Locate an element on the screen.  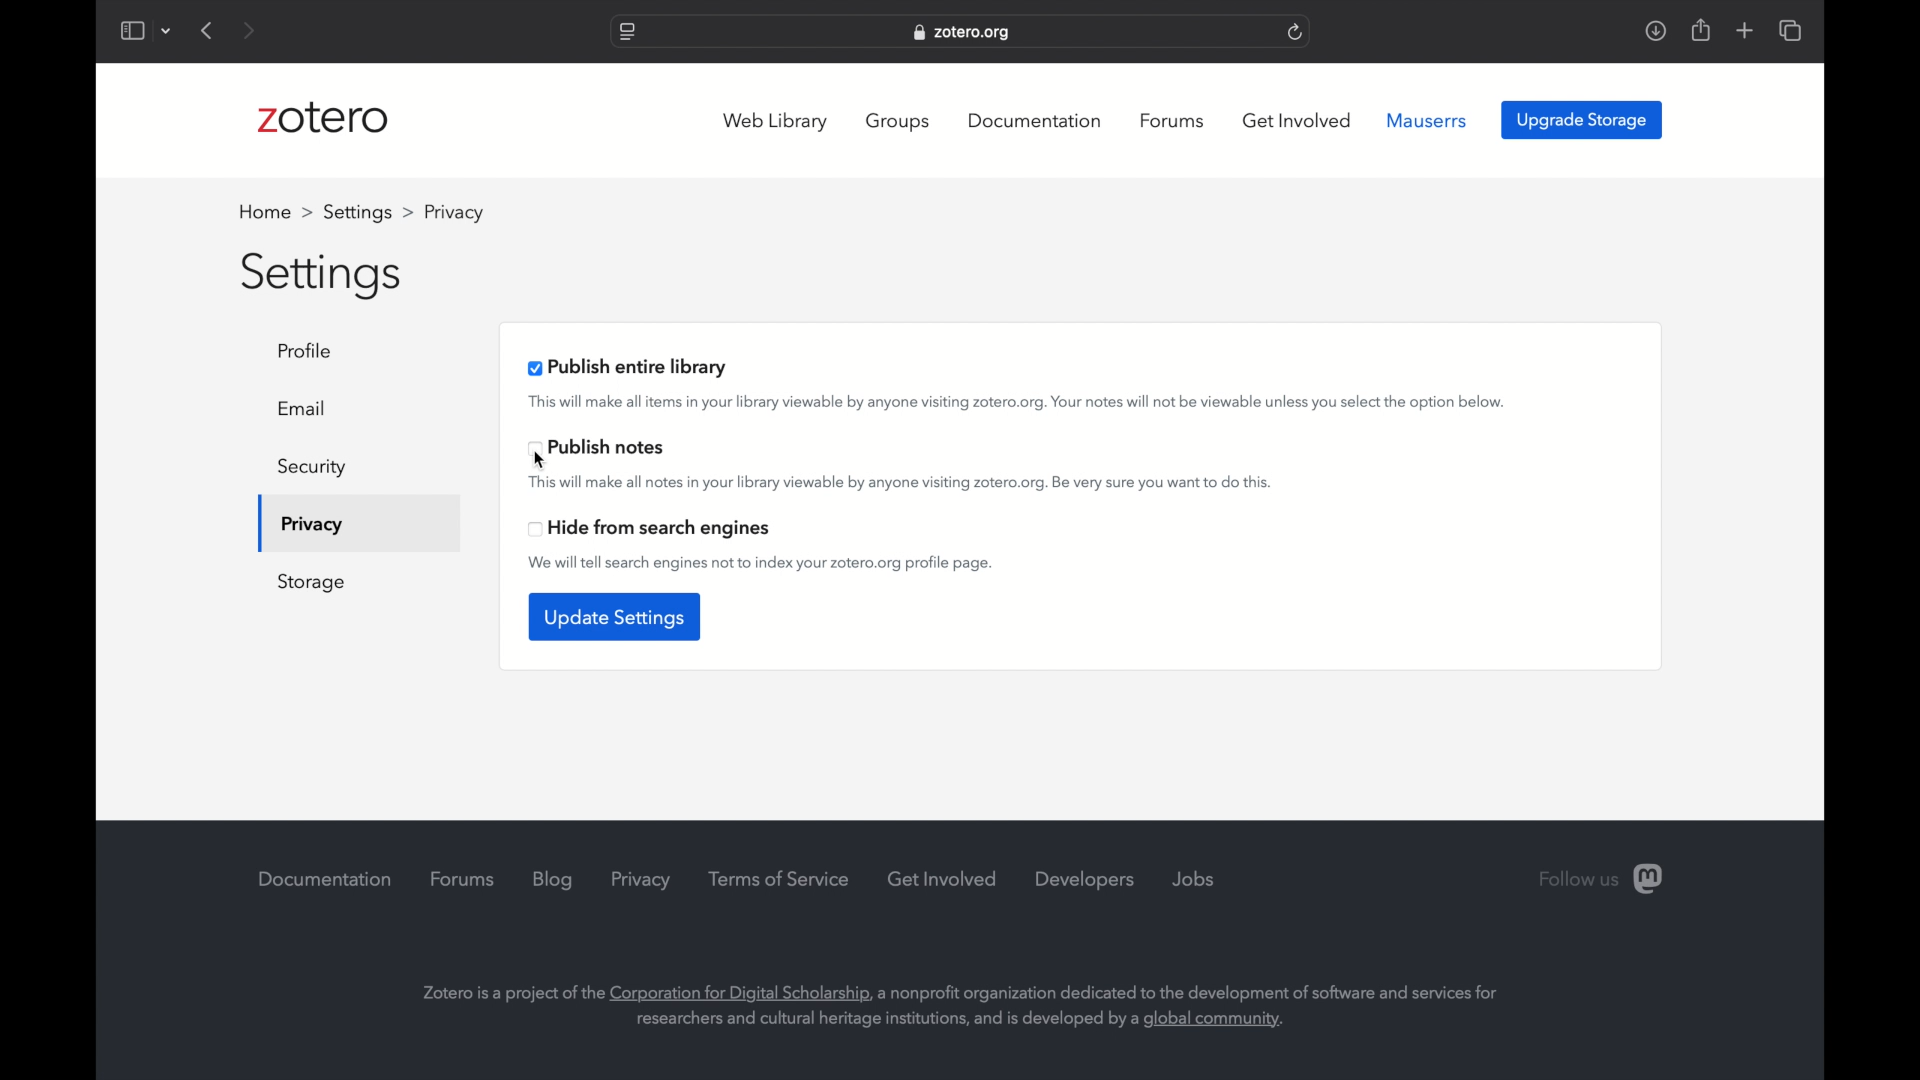
privacy is located at coordinates (310, 526).